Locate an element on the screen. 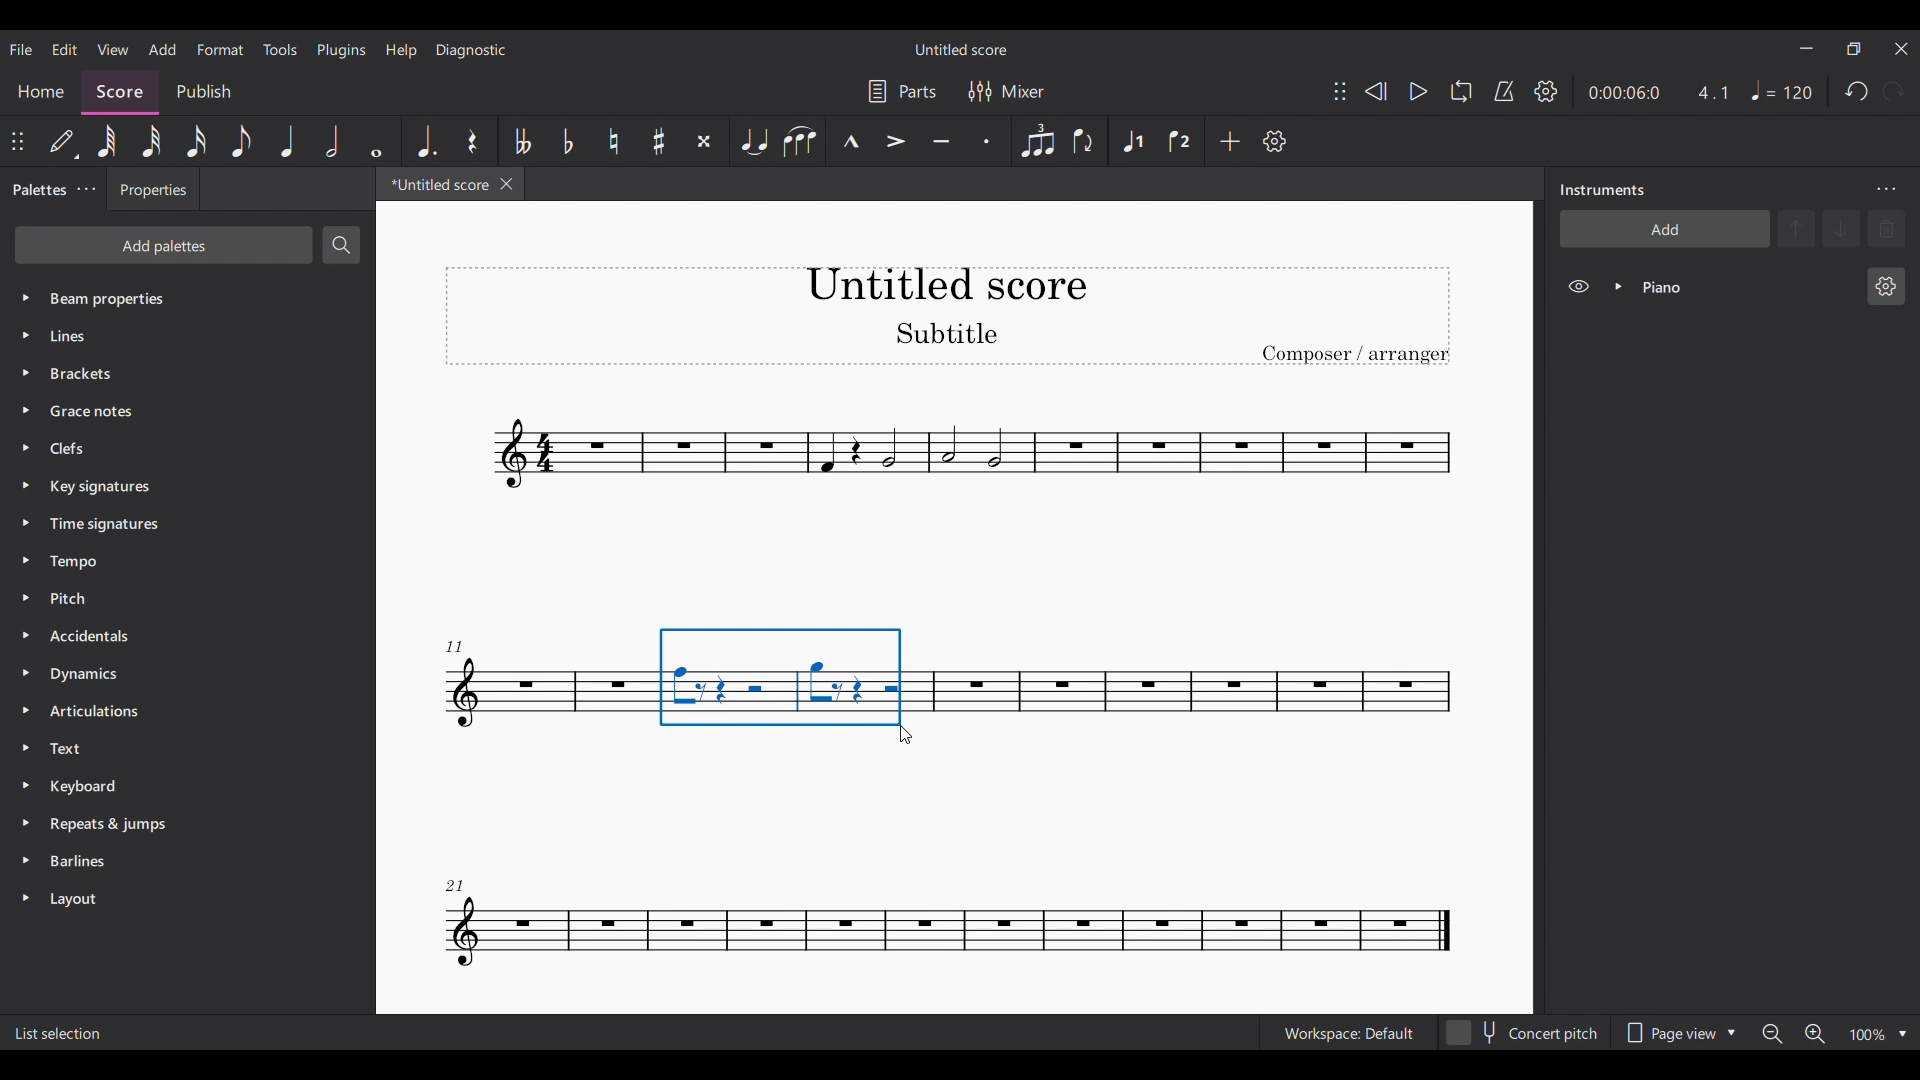  Selection made by cursor is located at coordinates (781, 677).